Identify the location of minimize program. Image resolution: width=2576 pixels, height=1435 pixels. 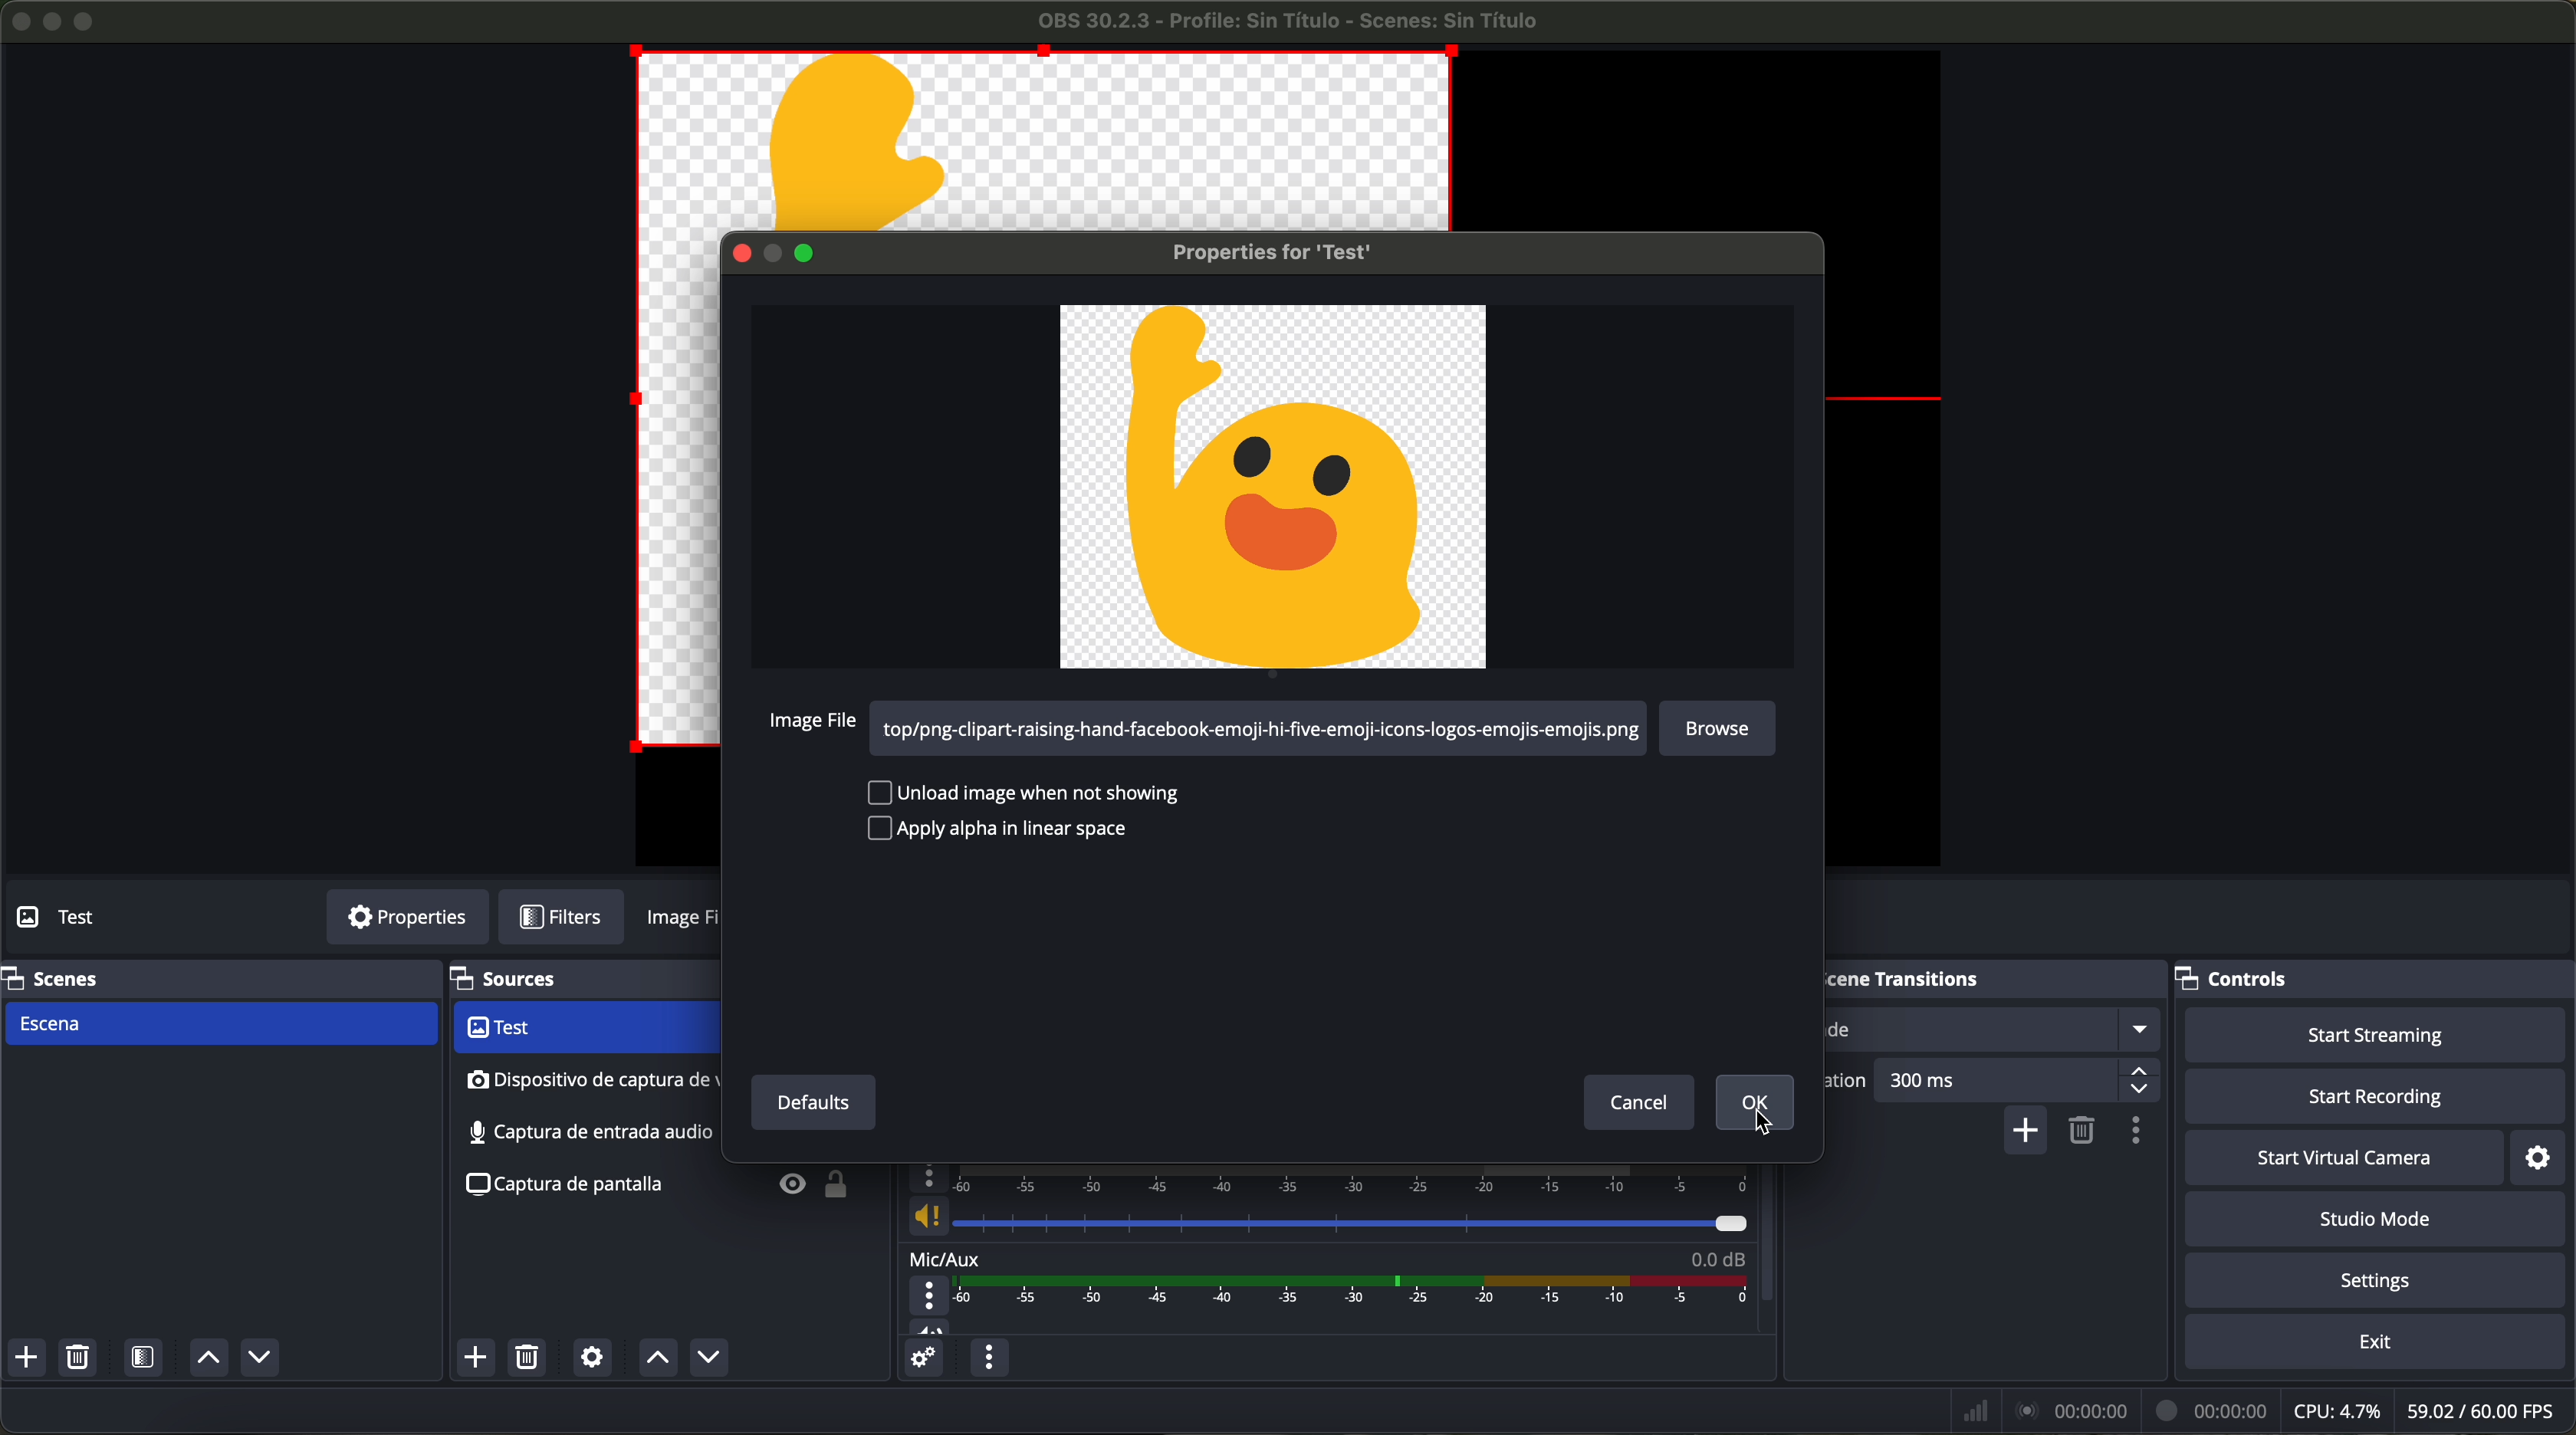
(53, 21).